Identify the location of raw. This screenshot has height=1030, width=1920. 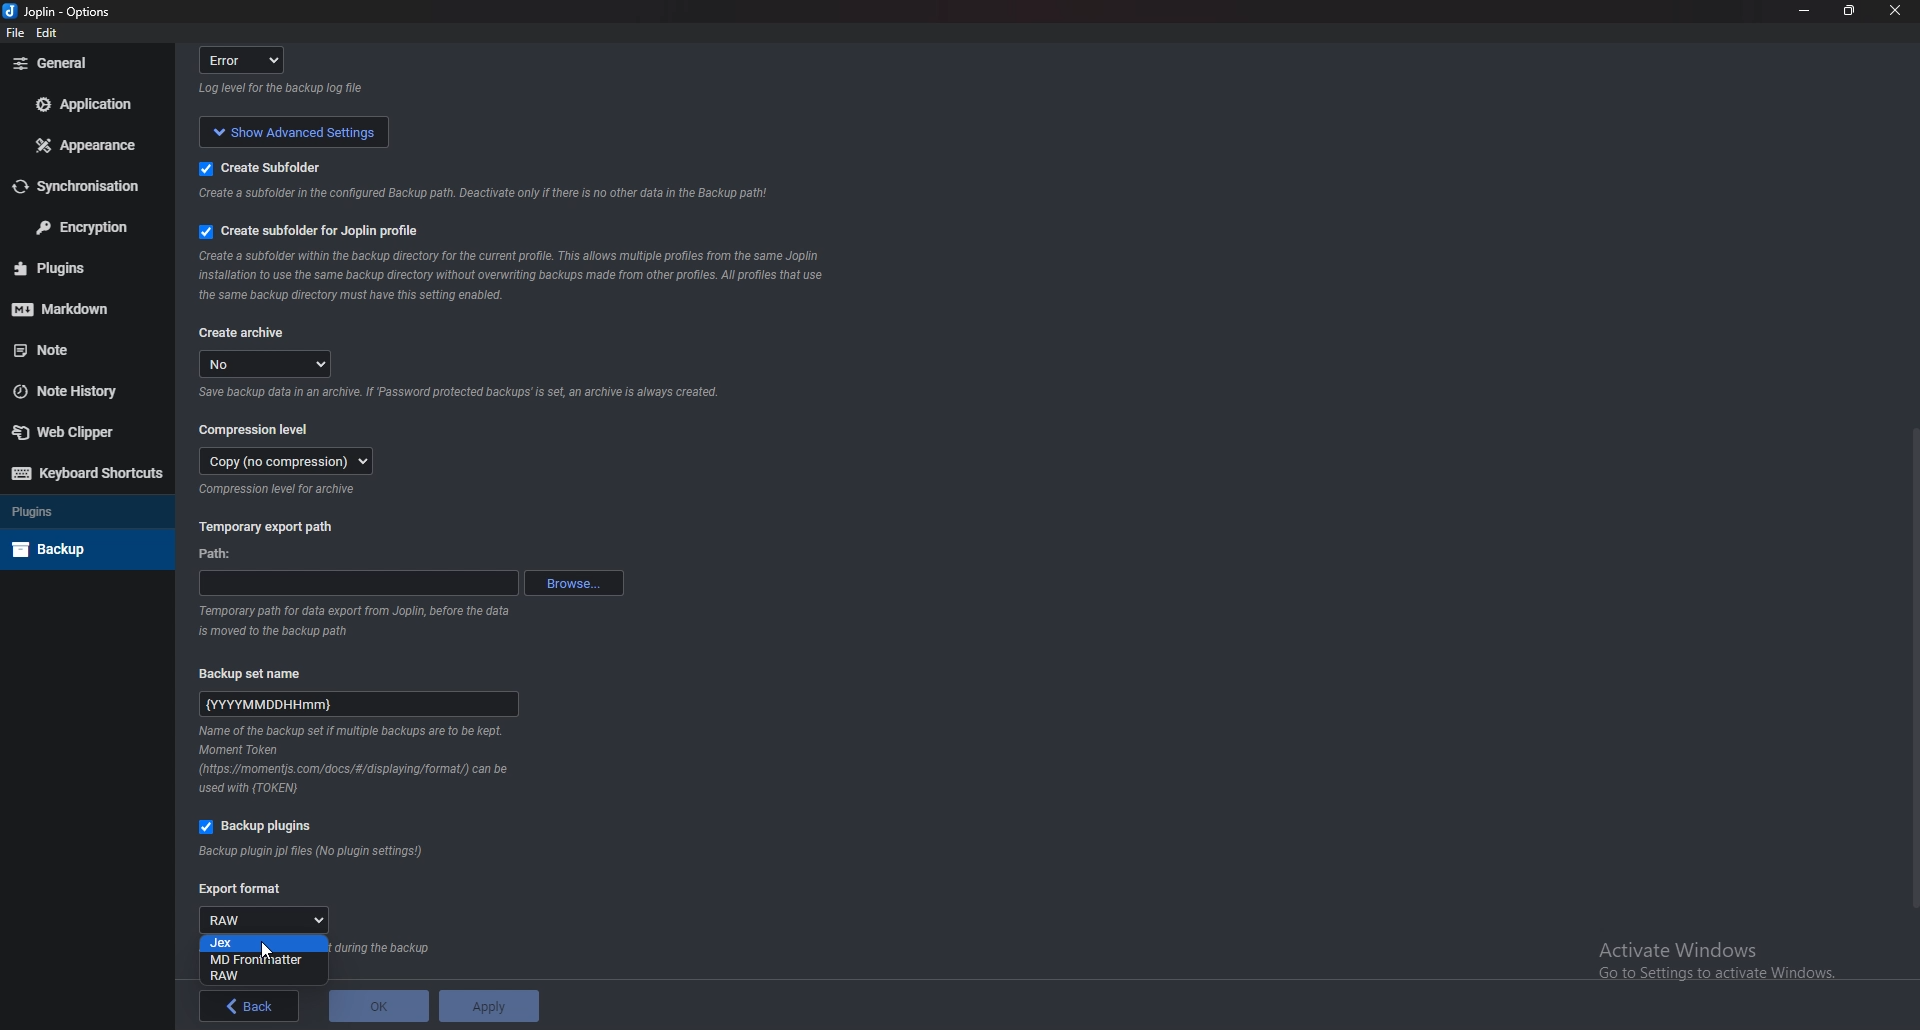
(262, 977).